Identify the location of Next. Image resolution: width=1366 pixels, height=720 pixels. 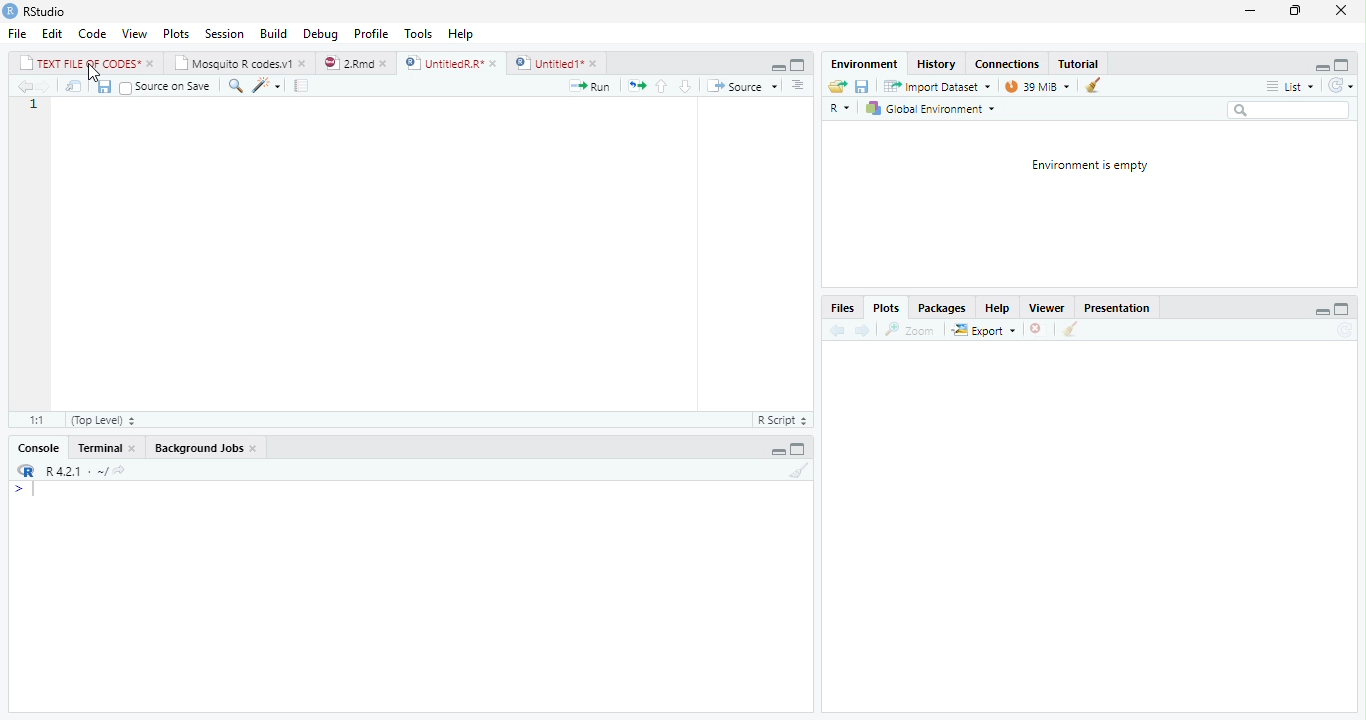
(49, 86).